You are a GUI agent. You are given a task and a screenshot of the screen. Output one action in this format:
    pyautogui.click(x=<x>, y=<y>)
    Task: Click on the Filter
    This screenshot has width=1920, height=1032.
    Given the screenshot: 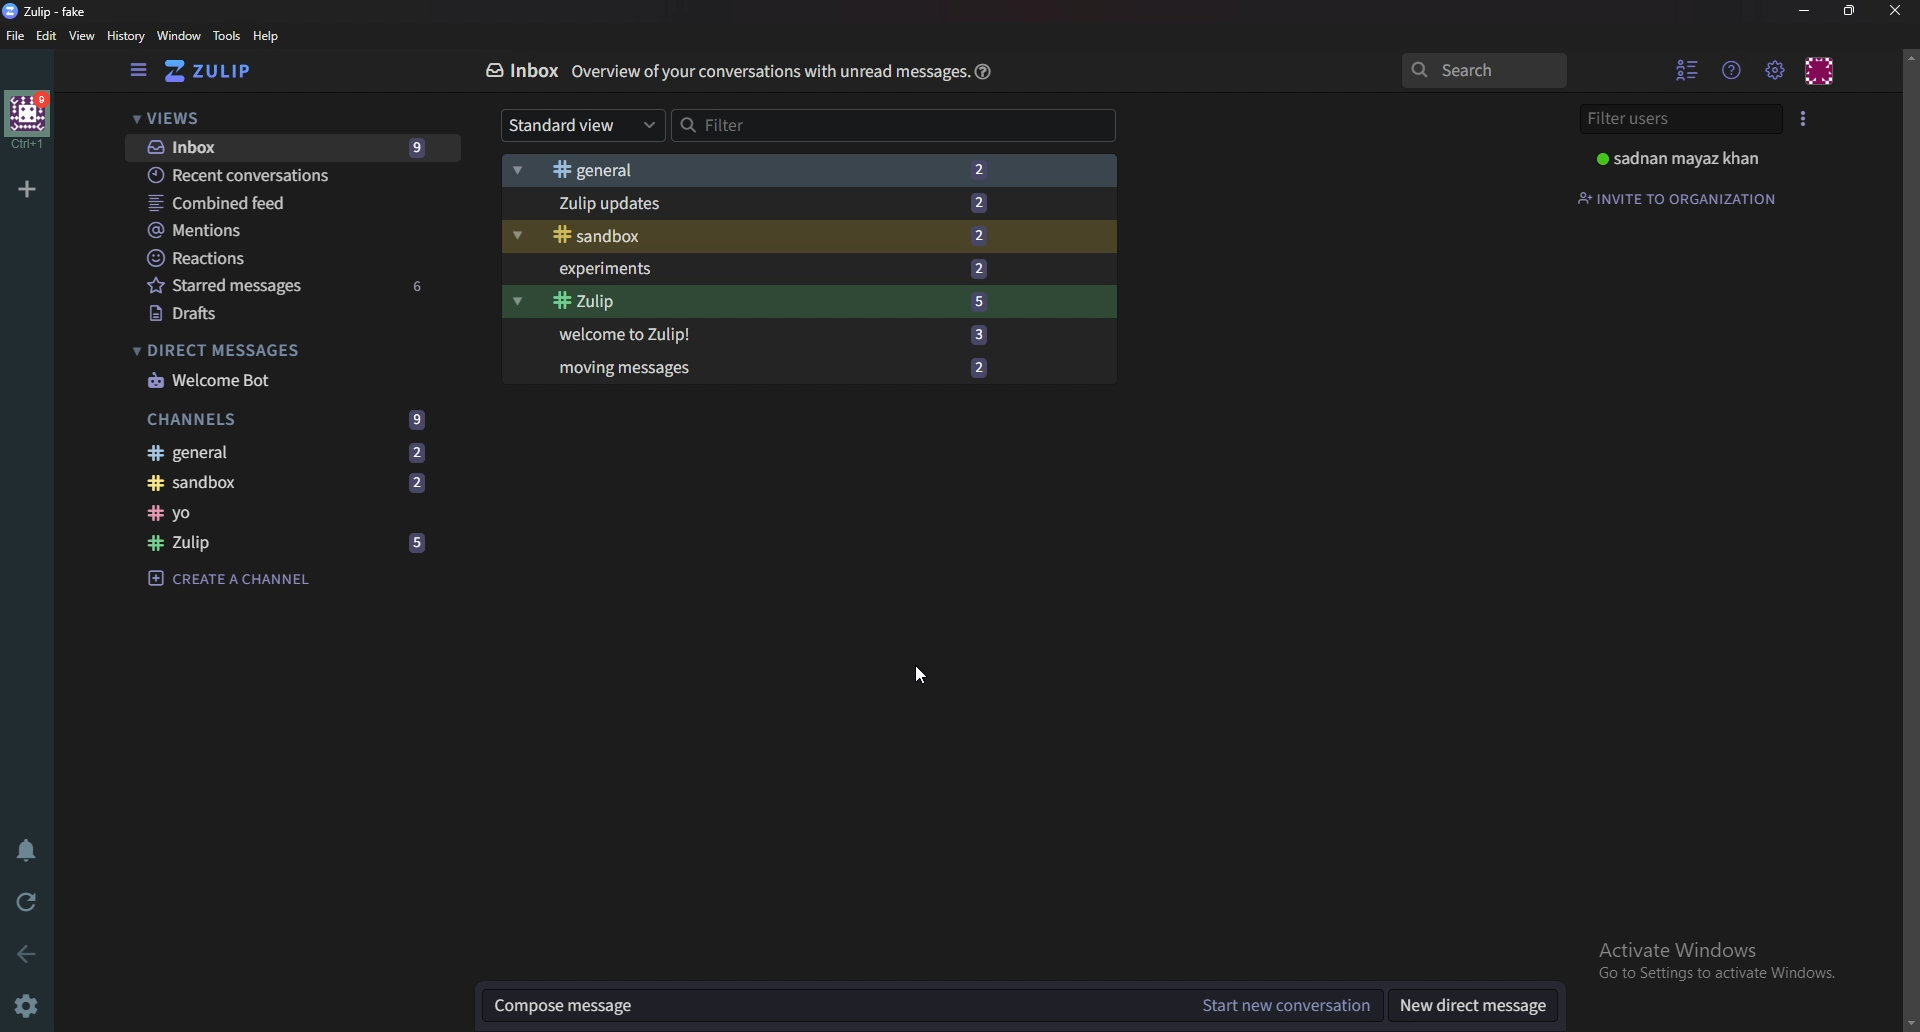 What is the action you would take?
    pyautogui.click(x=821, y=124)
    